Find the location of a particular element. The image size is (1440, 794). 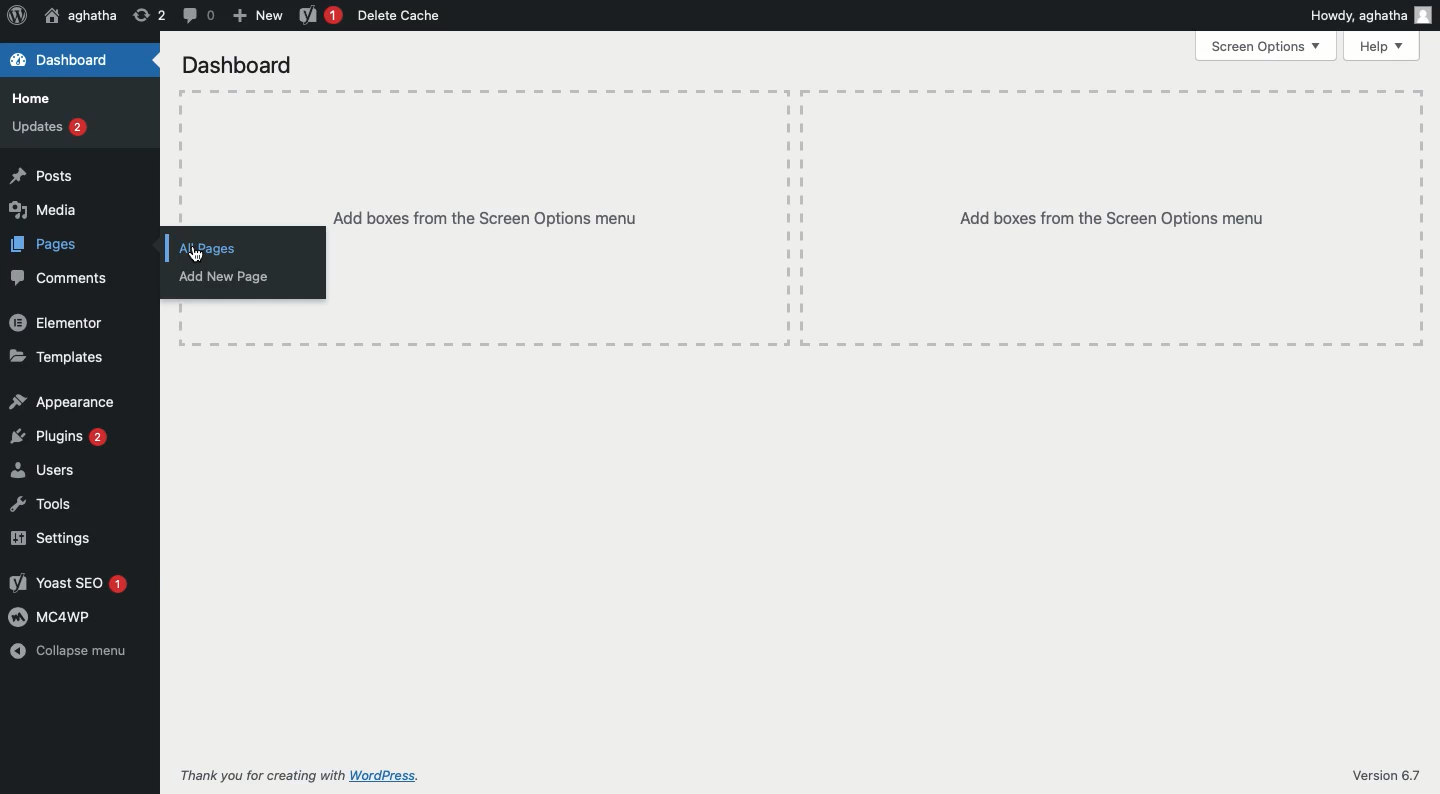

Tools is located at coordinates (69, 504).